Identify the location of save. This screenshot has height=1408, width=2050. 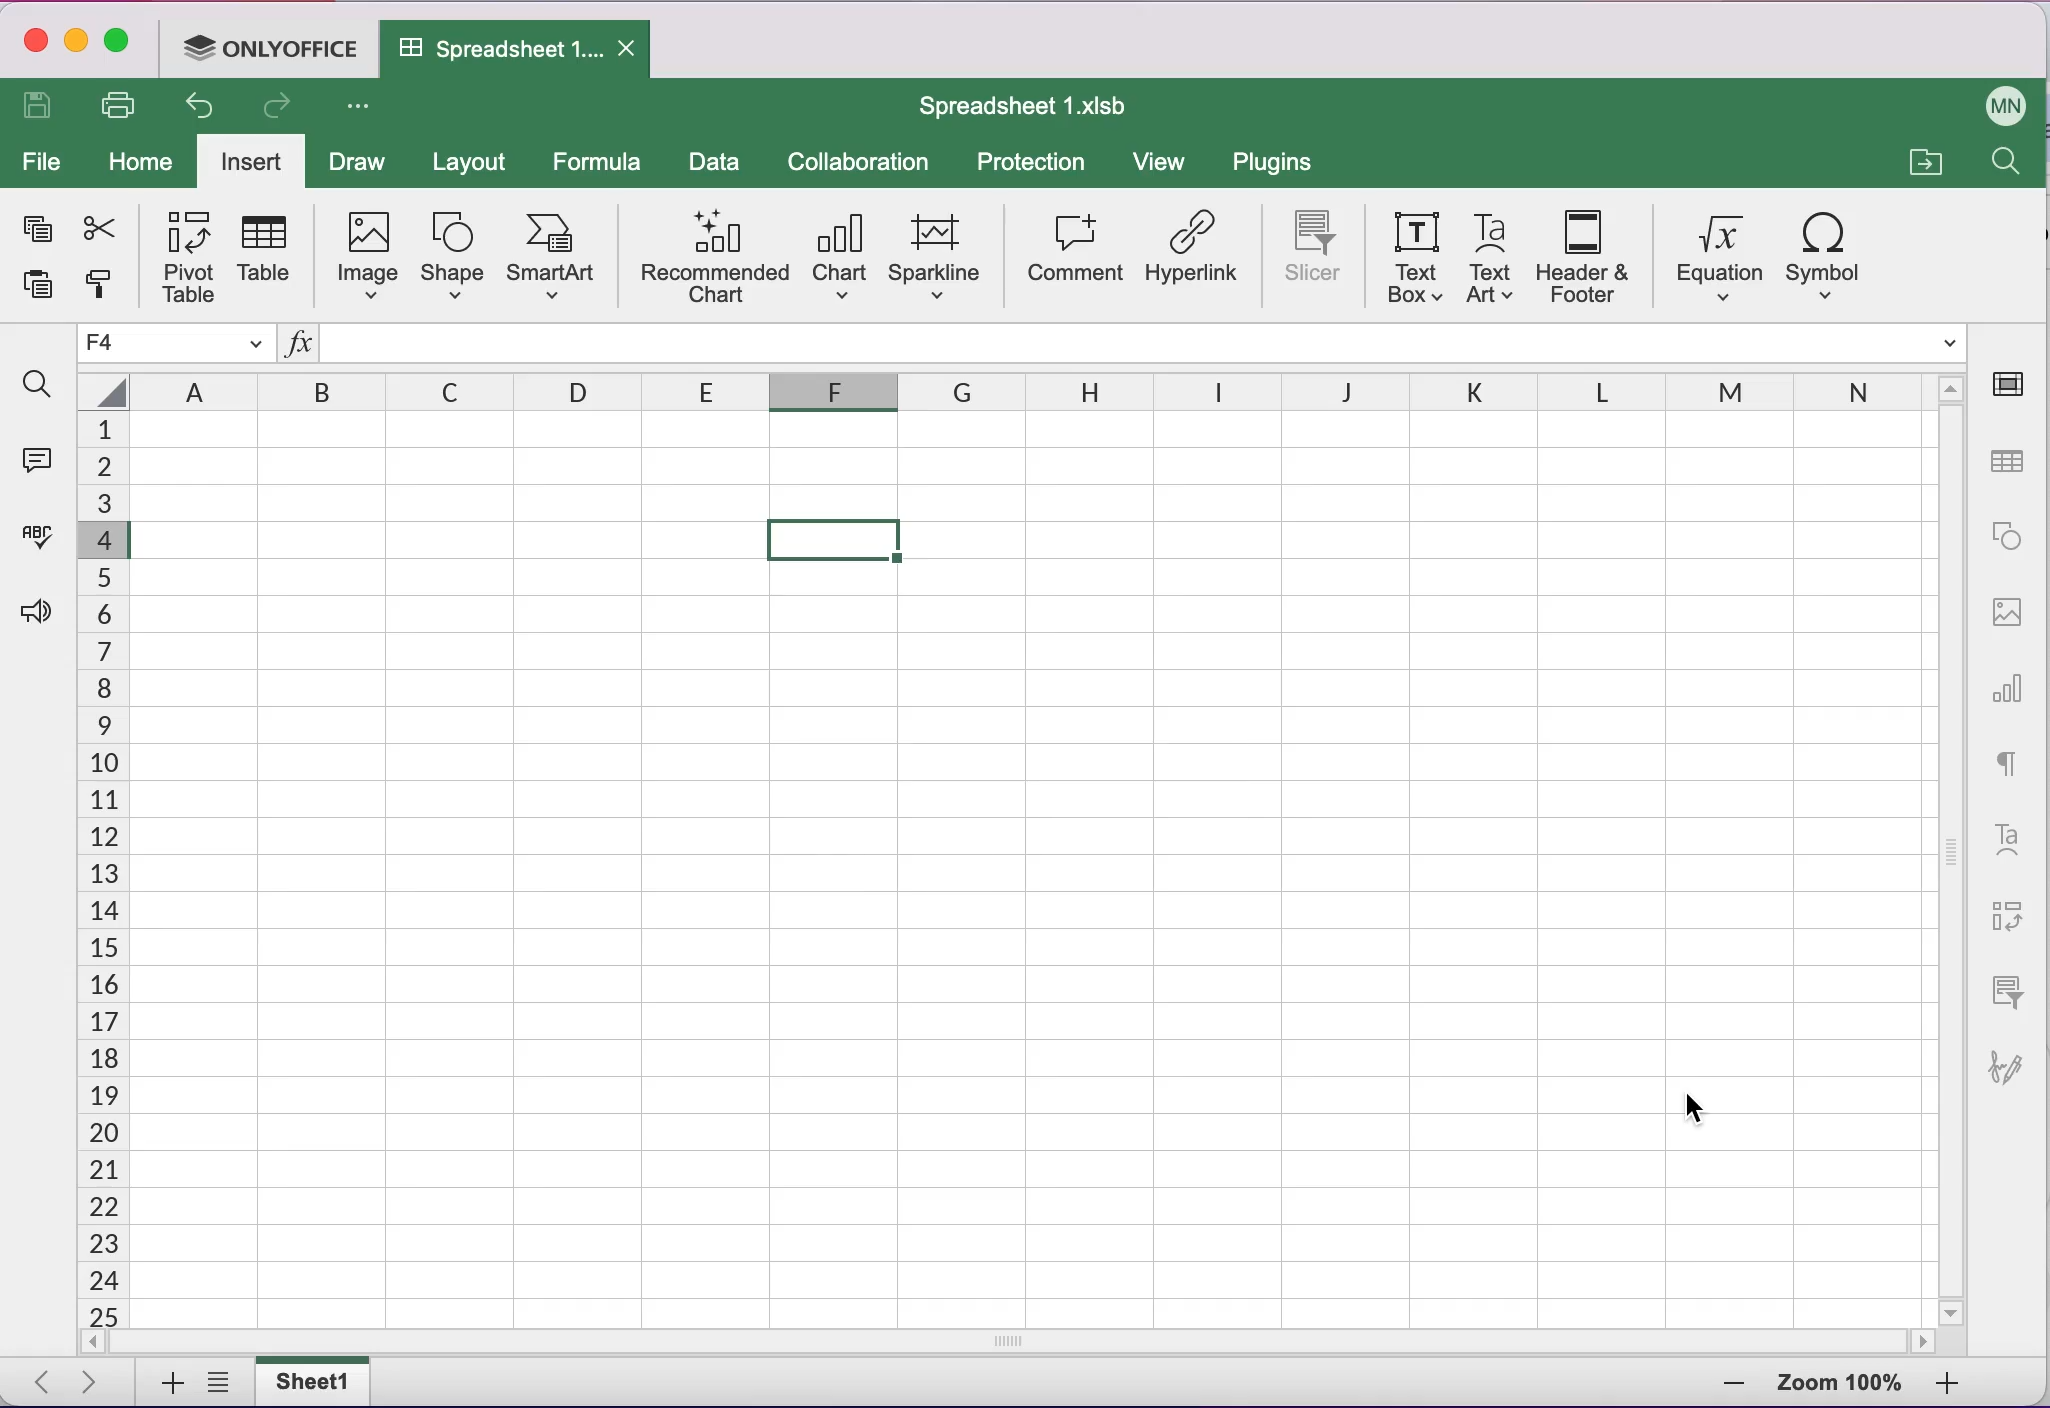
(42, 108).